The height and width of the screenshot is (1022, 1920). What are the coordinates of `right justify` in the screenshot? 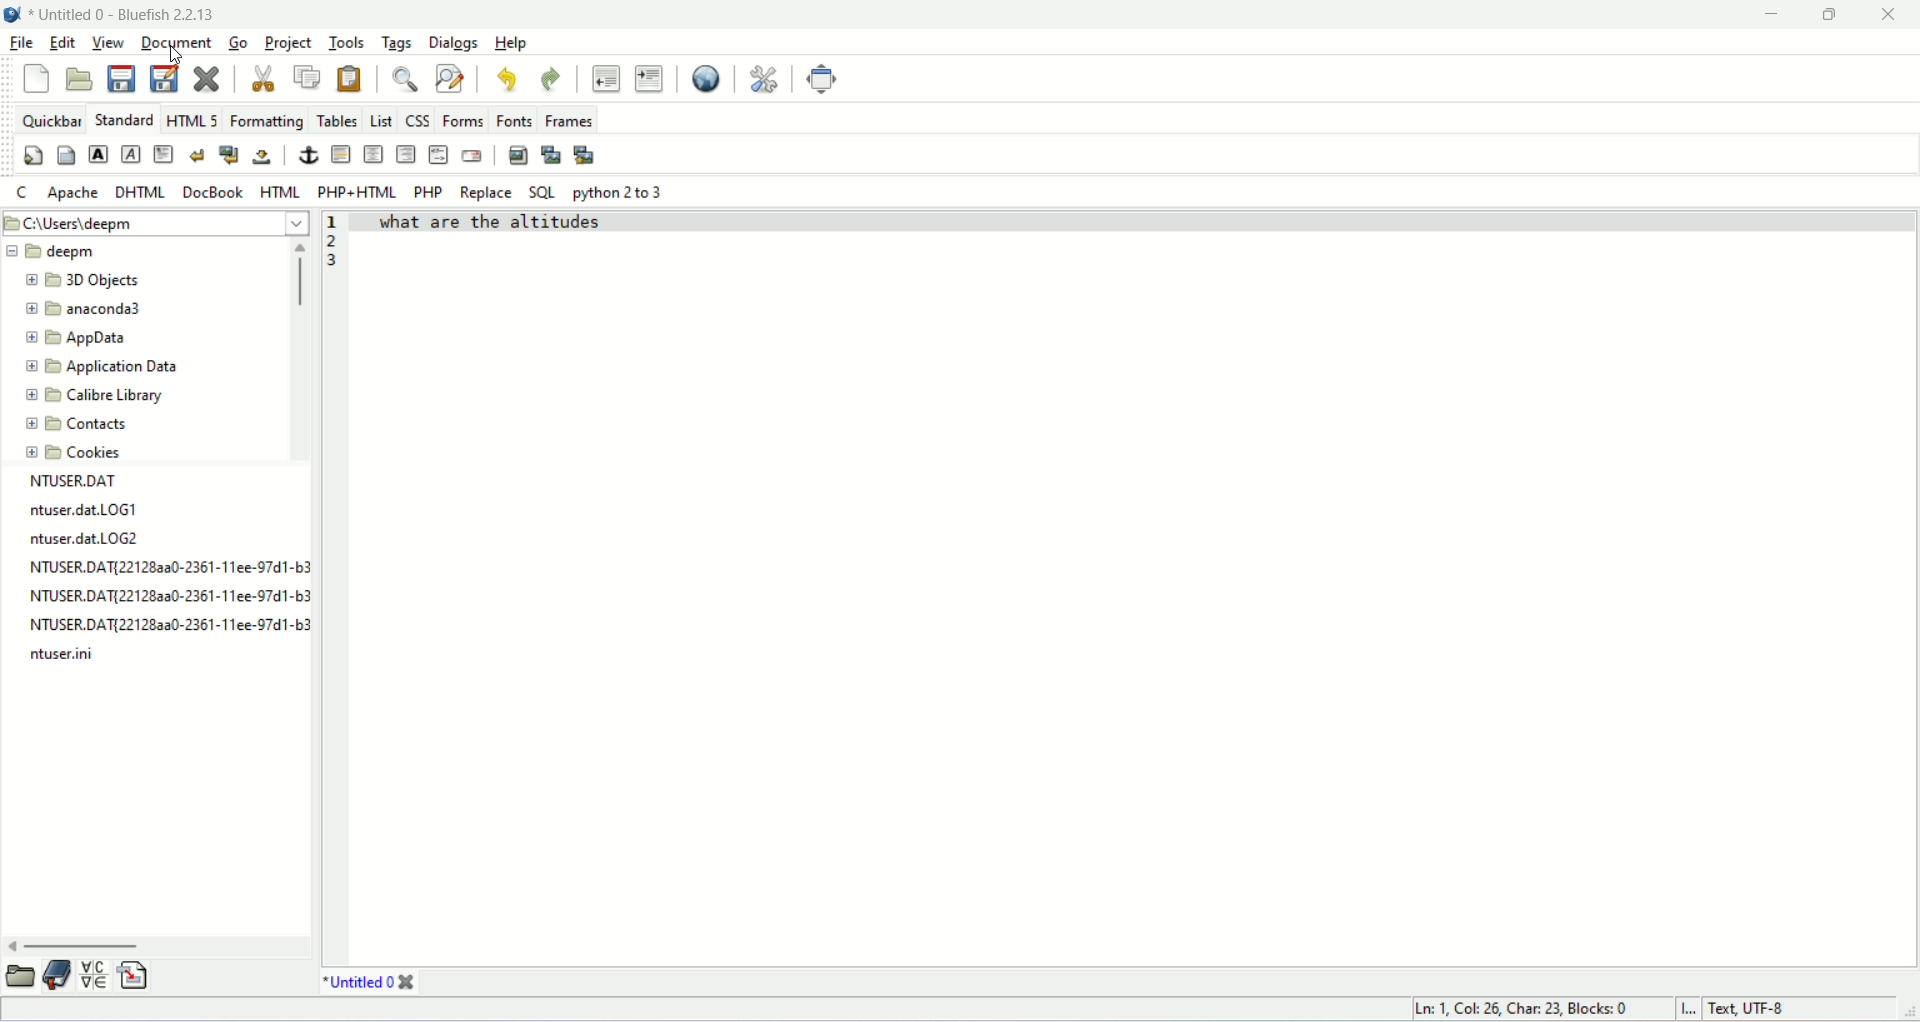 It's located at (407, 153).